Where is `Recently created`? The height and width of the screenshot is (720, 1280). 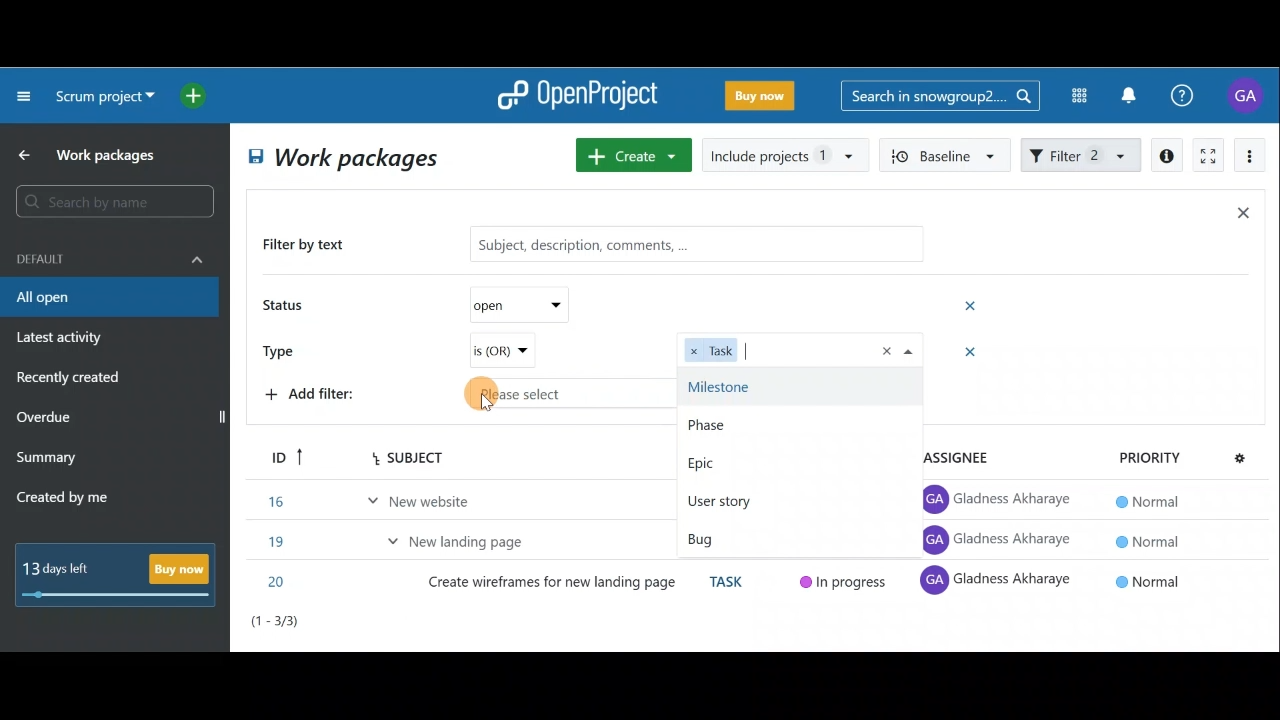 Recently created is located at coordinates (71, 380).